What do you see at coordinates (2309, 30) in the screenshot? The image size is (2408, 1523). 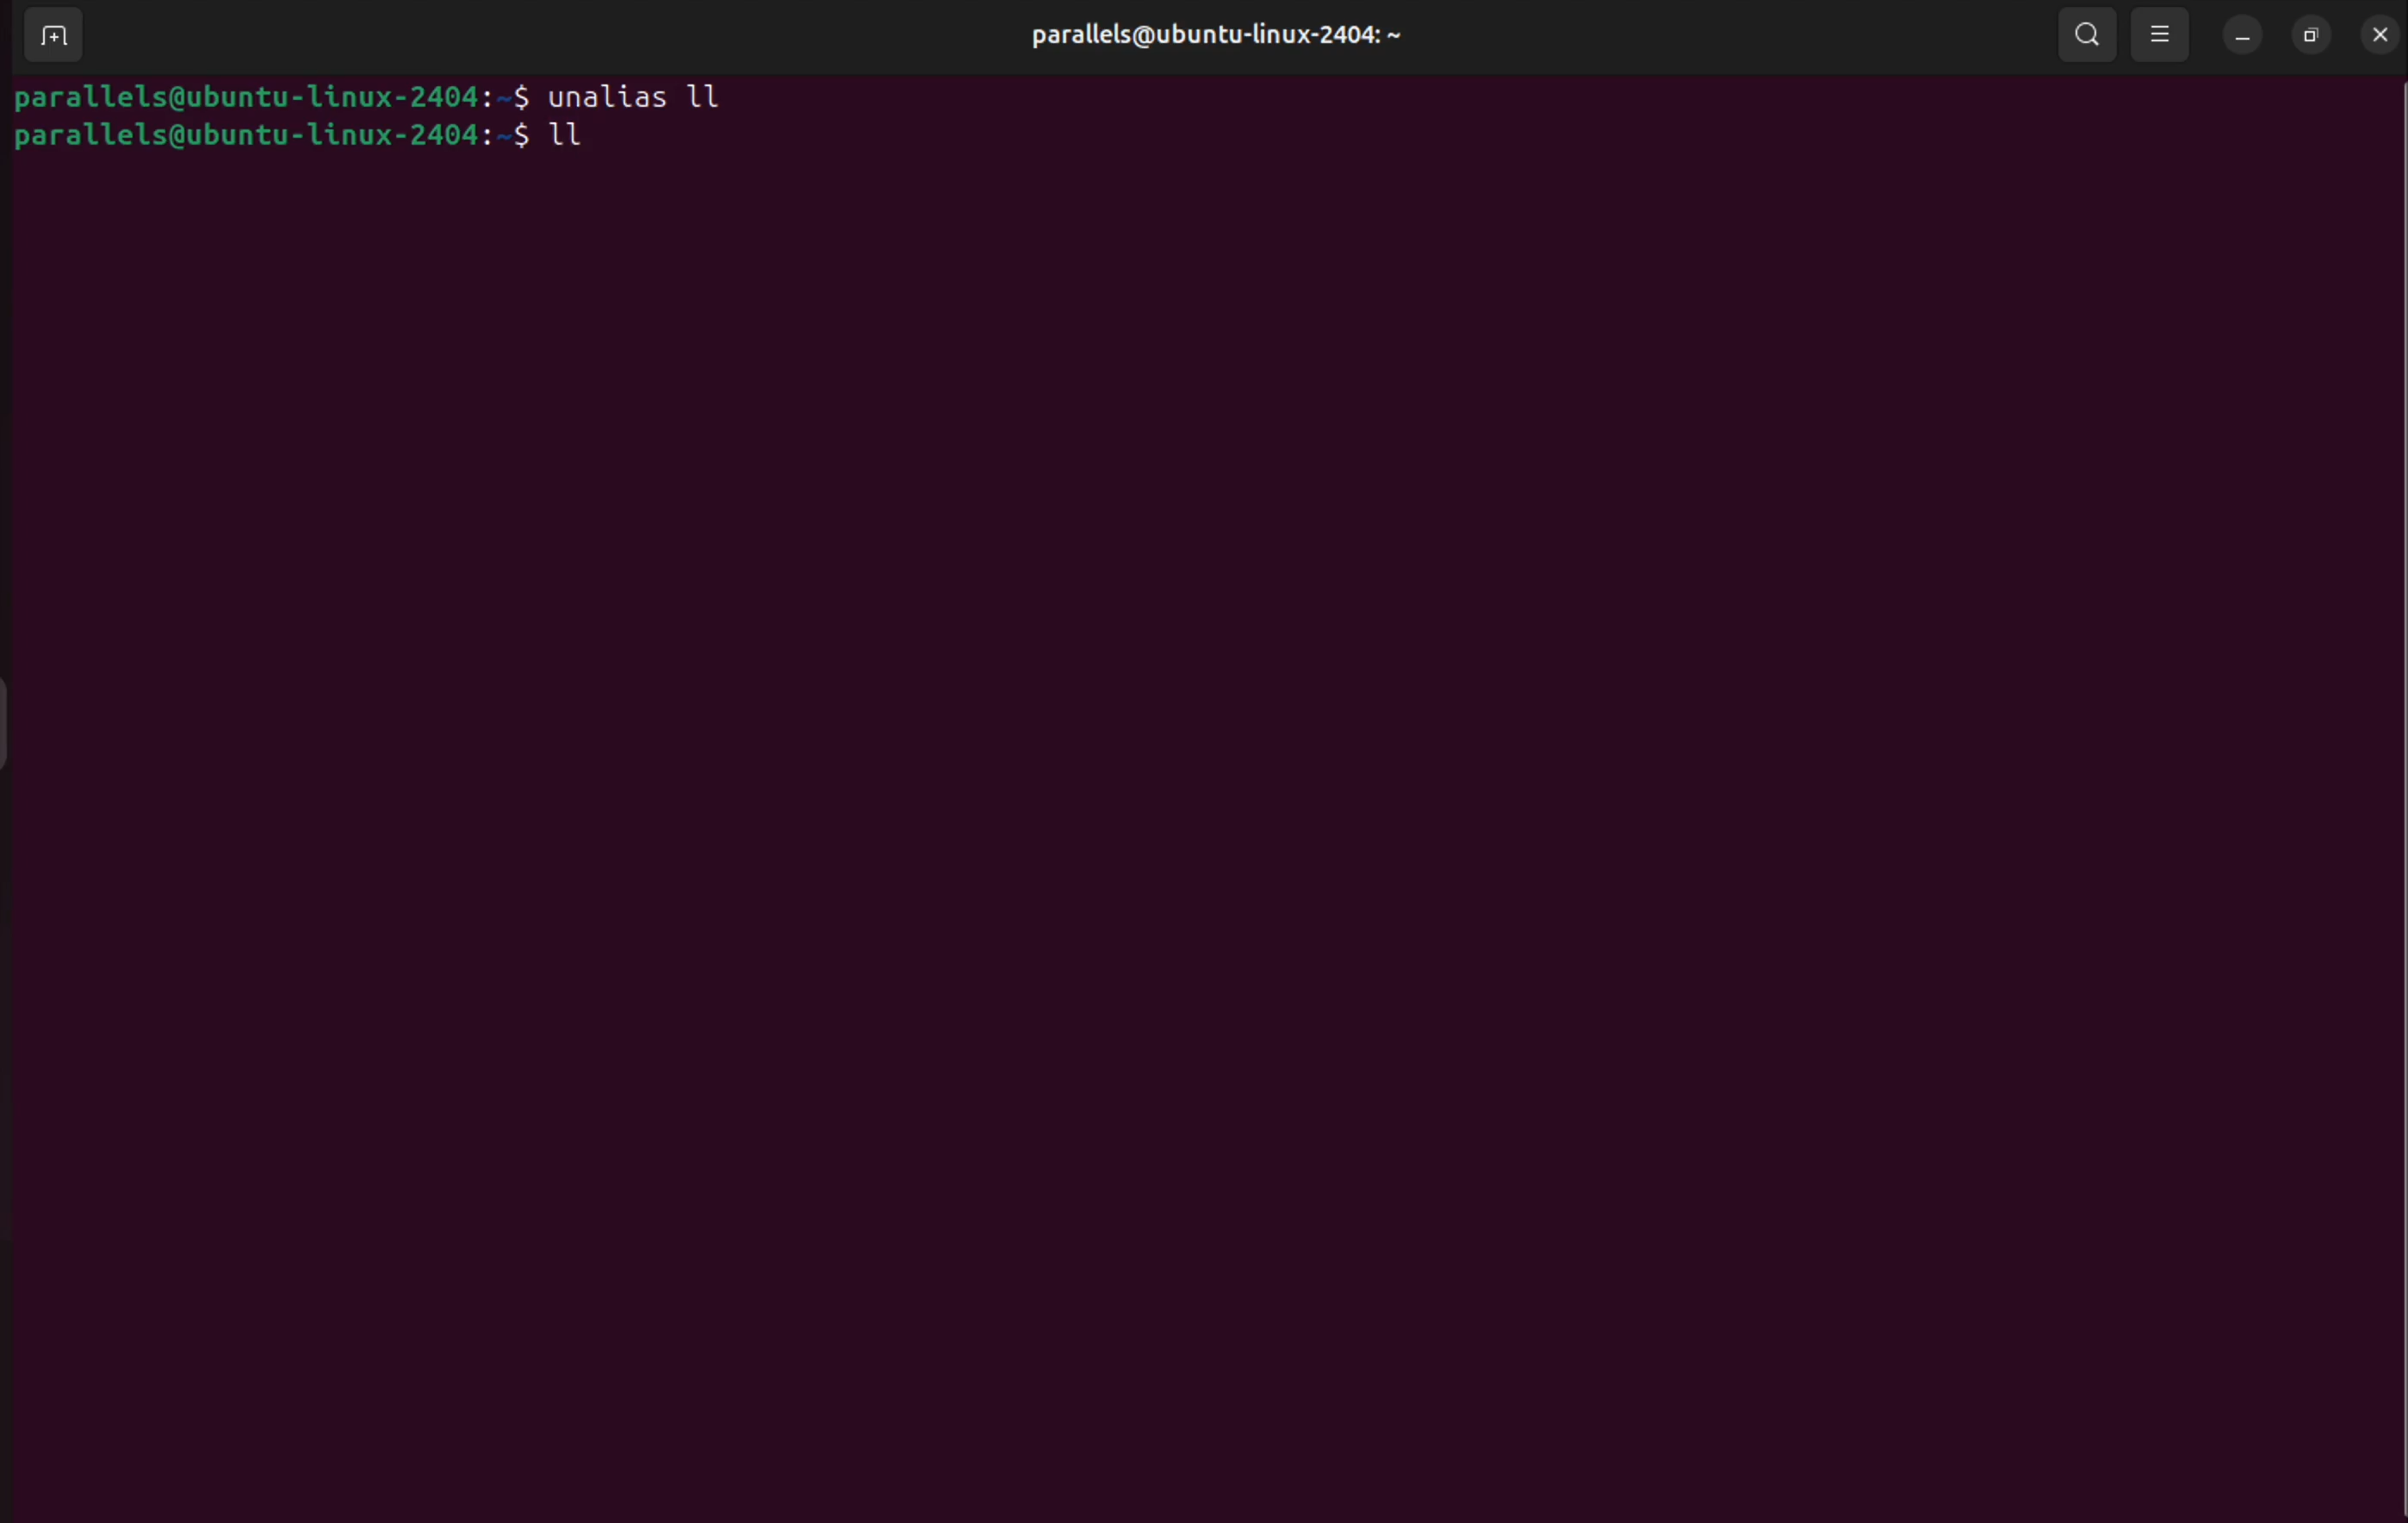 I see `resize` at bounding box center [2309, 30].